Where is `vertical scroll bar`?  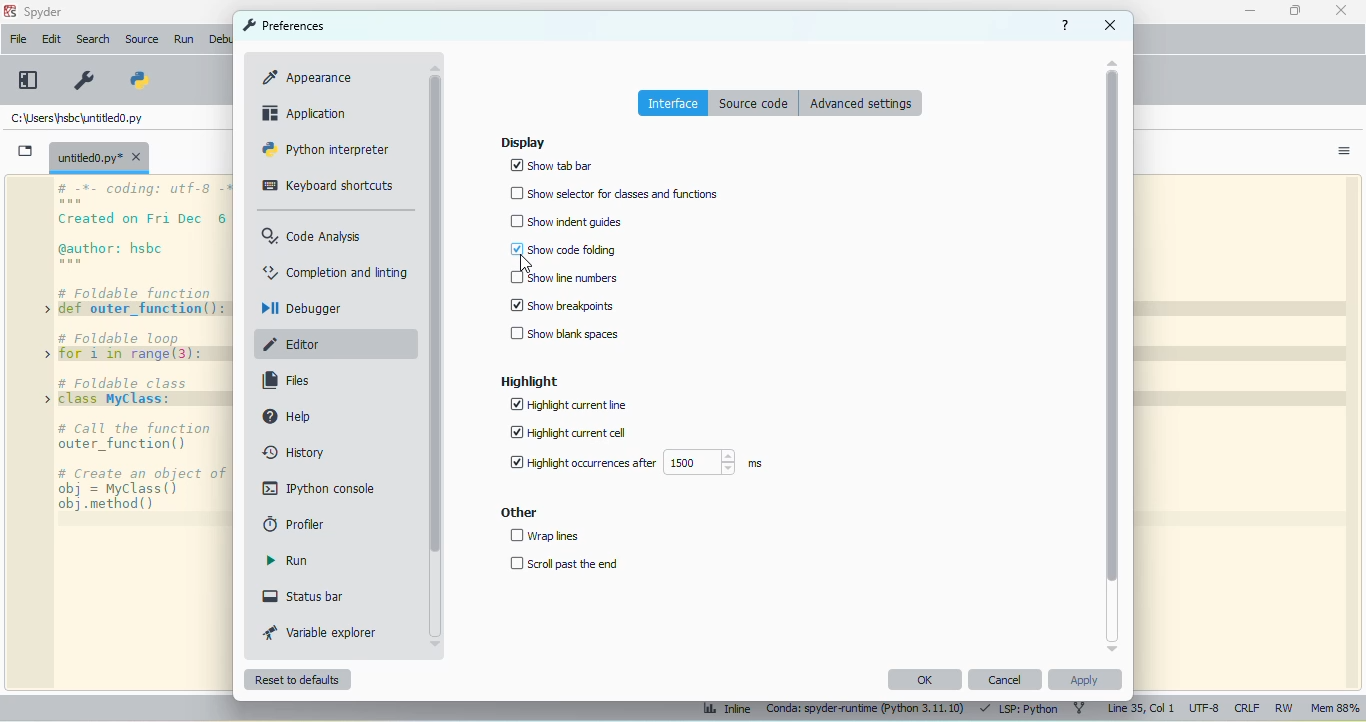 vertical scroll bar is located at coordinates (435, 315).